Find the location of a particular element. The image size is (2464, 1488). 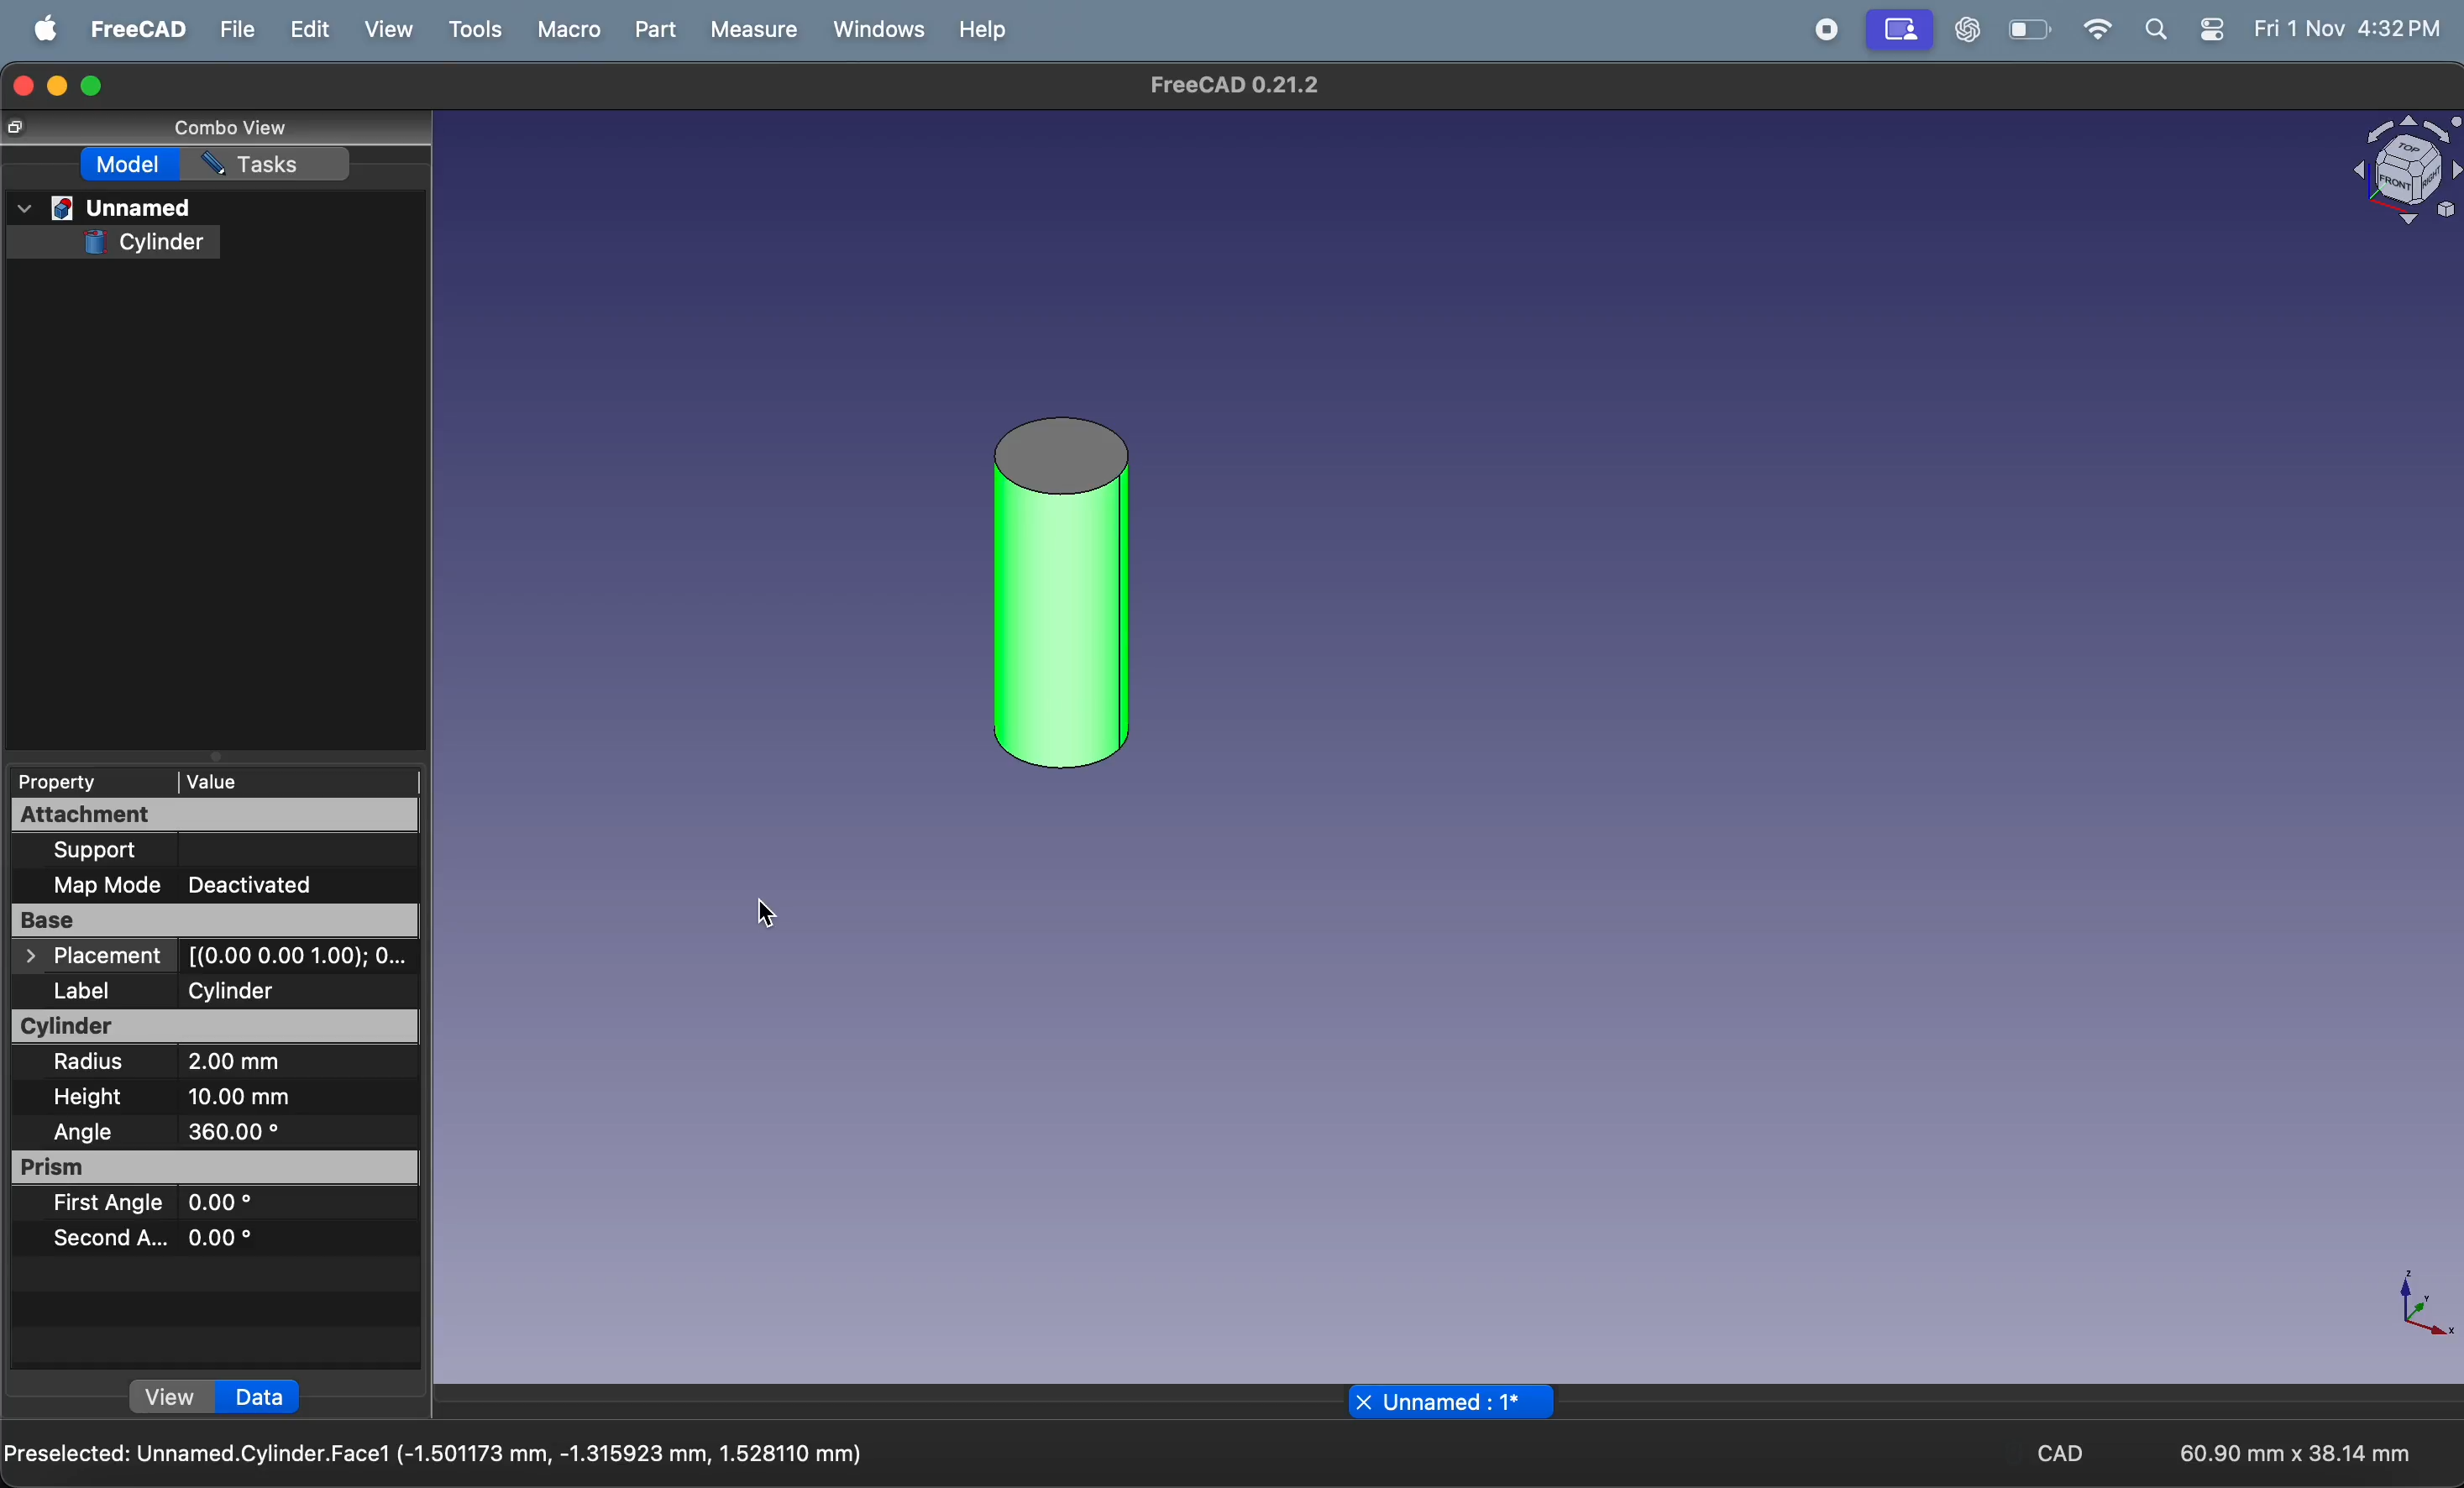

tools is located at coordinates (473, 30).